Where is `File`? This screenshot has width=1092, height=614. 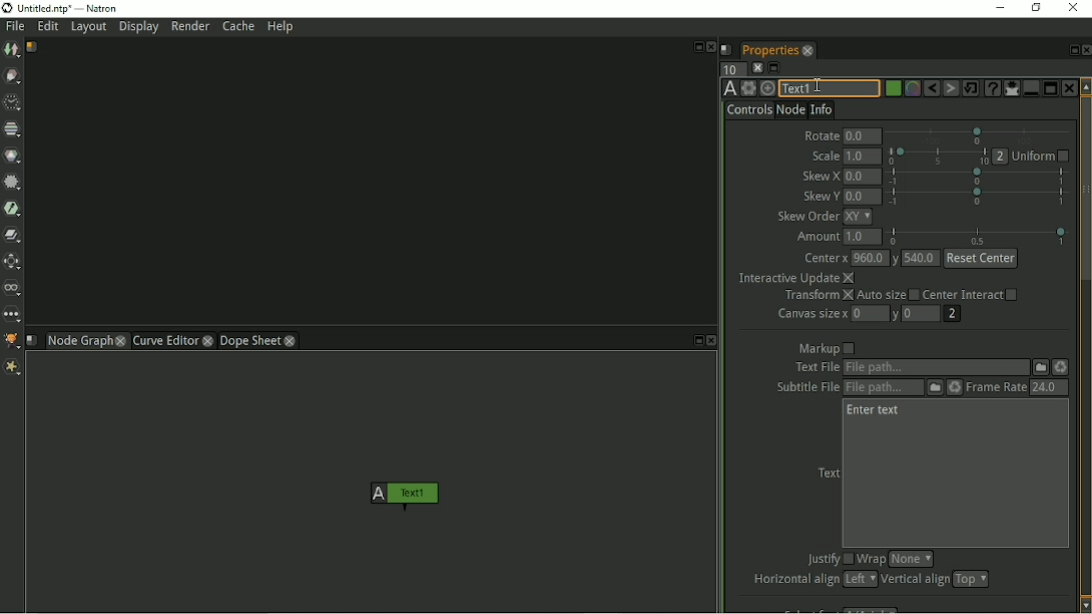
File is located at coordinates (15, 27).